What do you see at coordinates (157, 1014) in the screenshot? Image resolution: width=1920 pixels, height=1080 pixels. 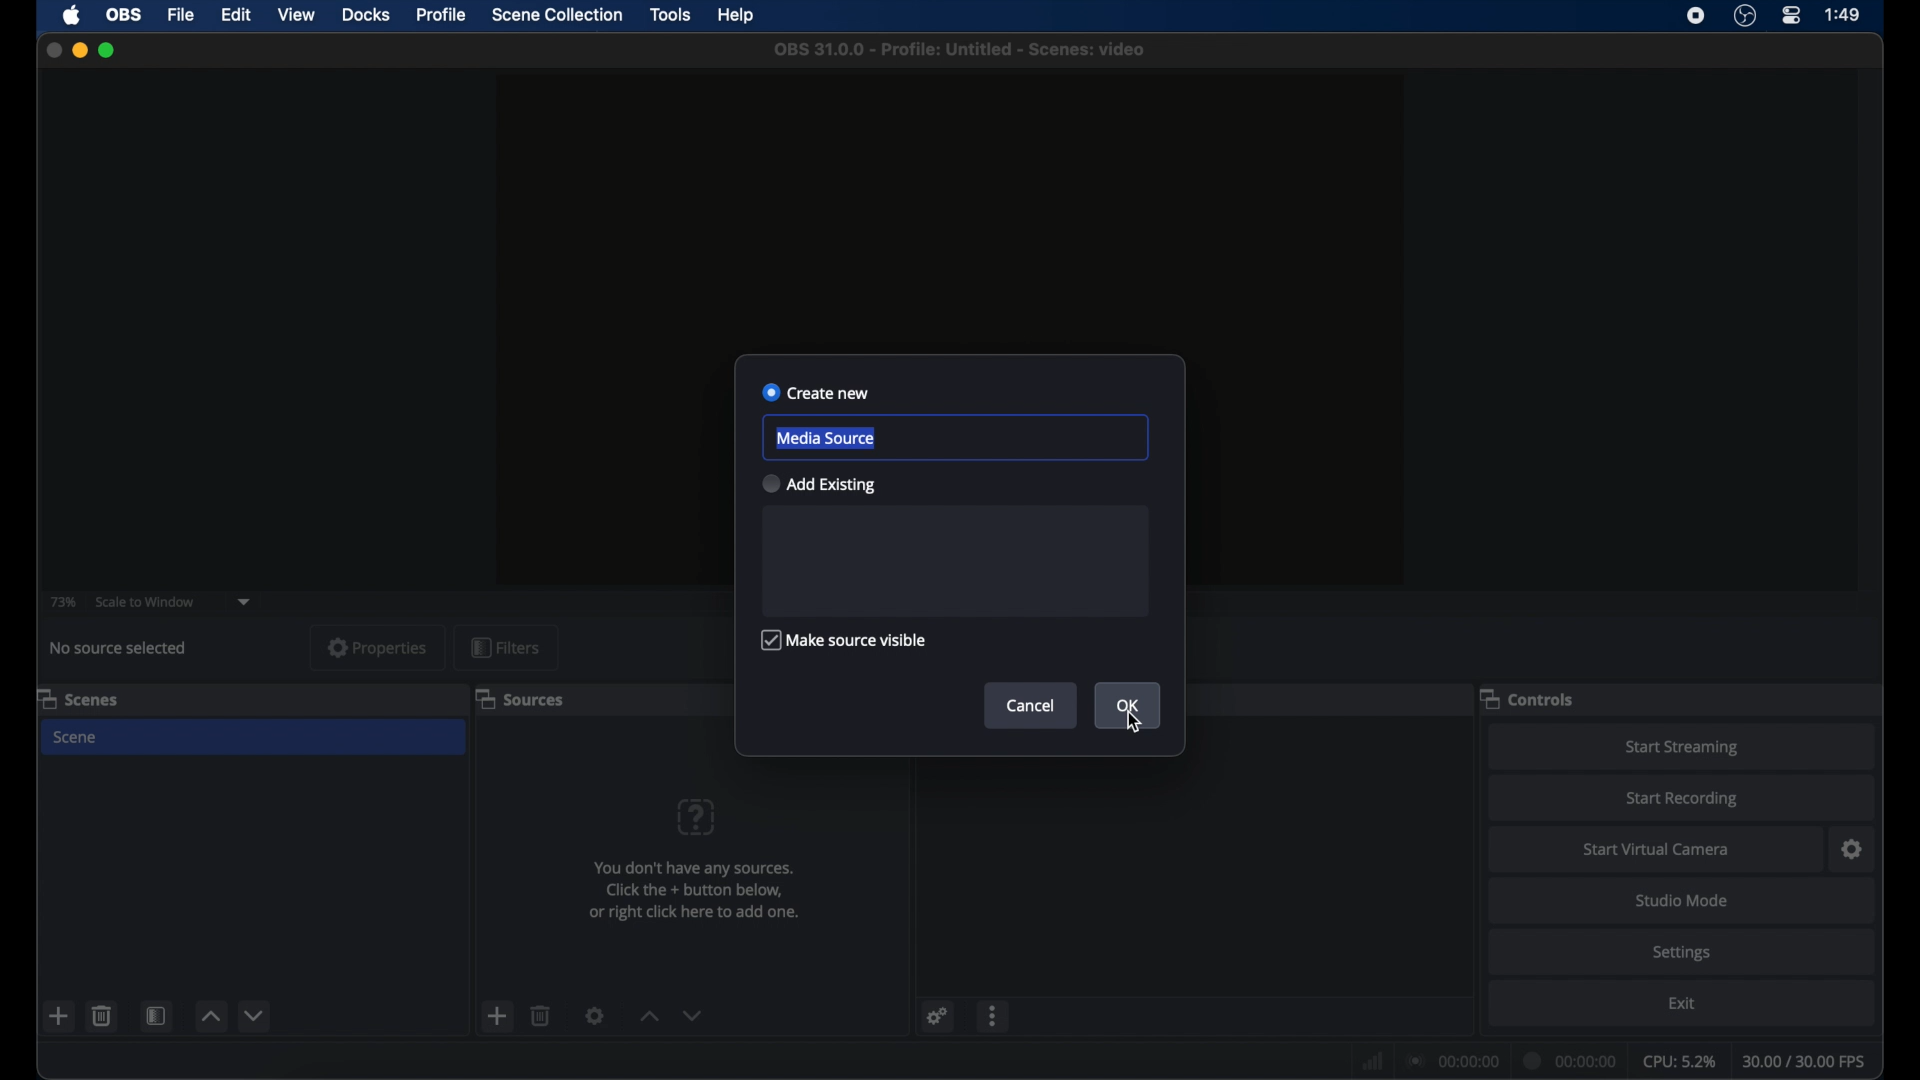 I see `scene filters` at bounding box center [157, 1014].